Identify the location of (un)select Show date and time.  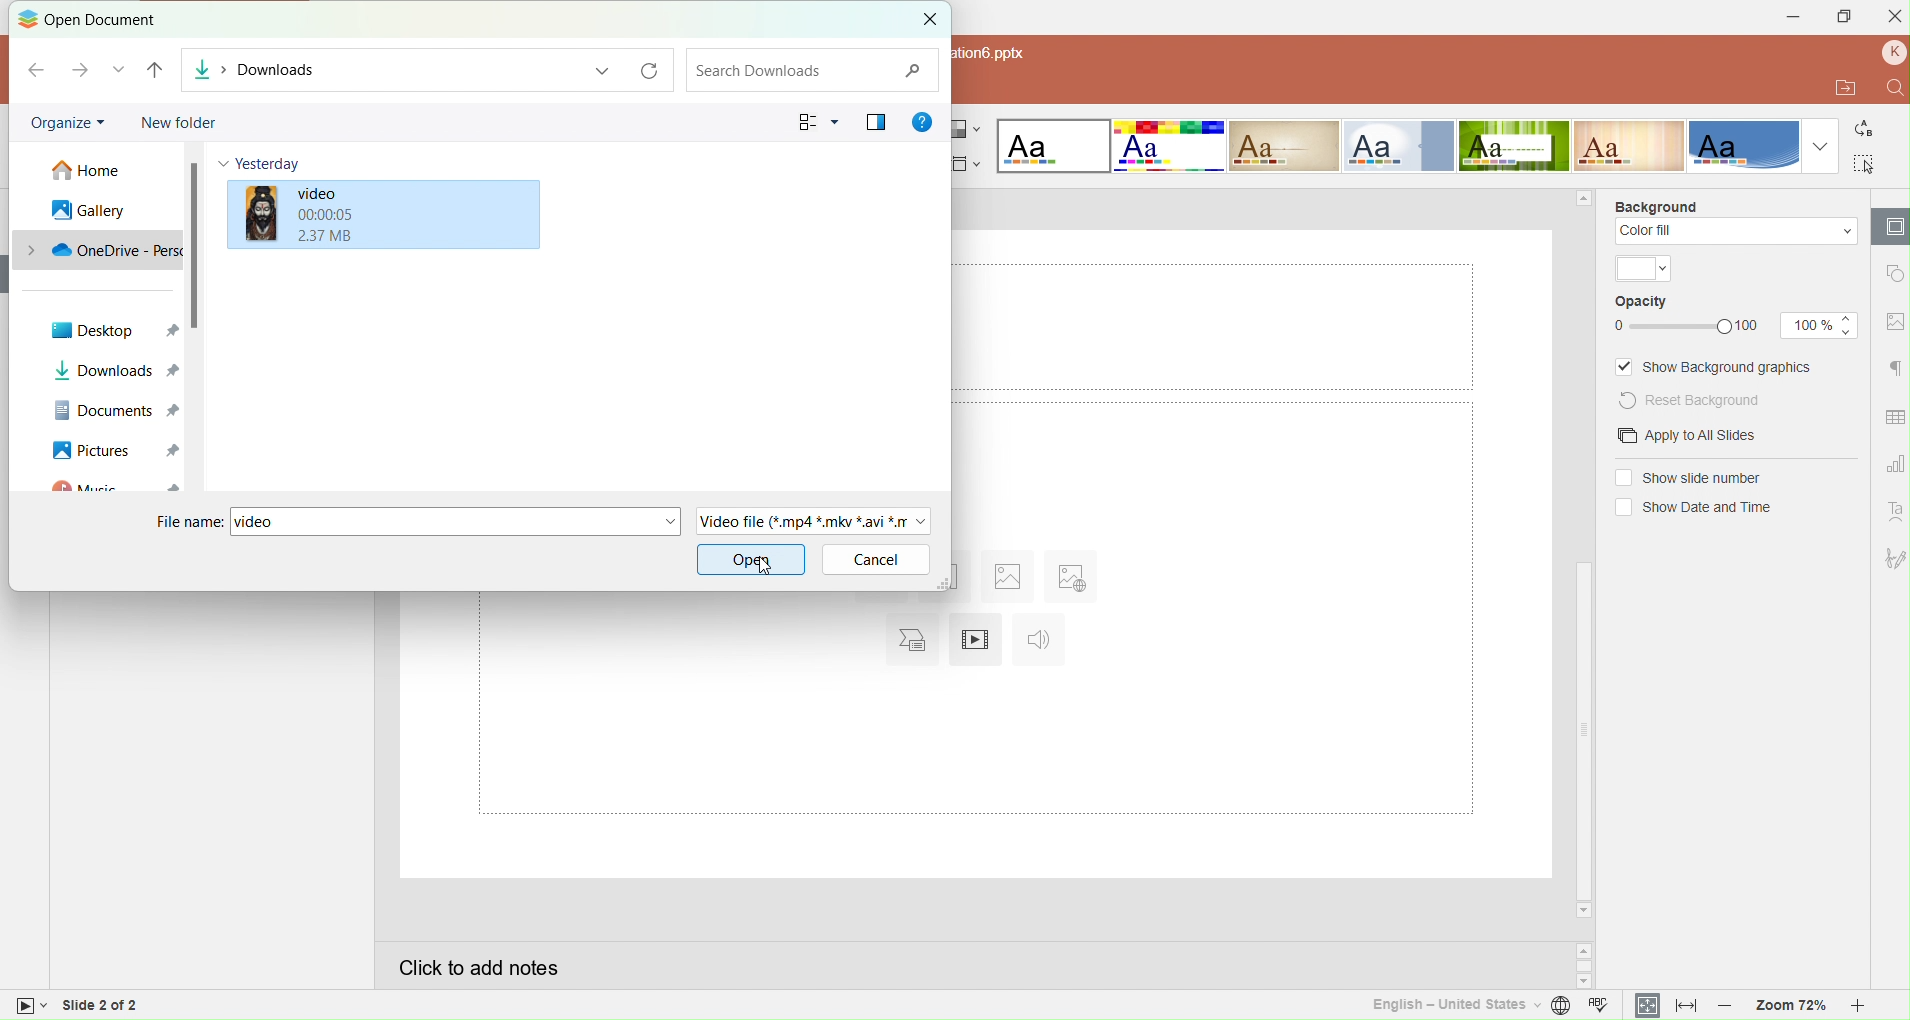
(1692, 511).